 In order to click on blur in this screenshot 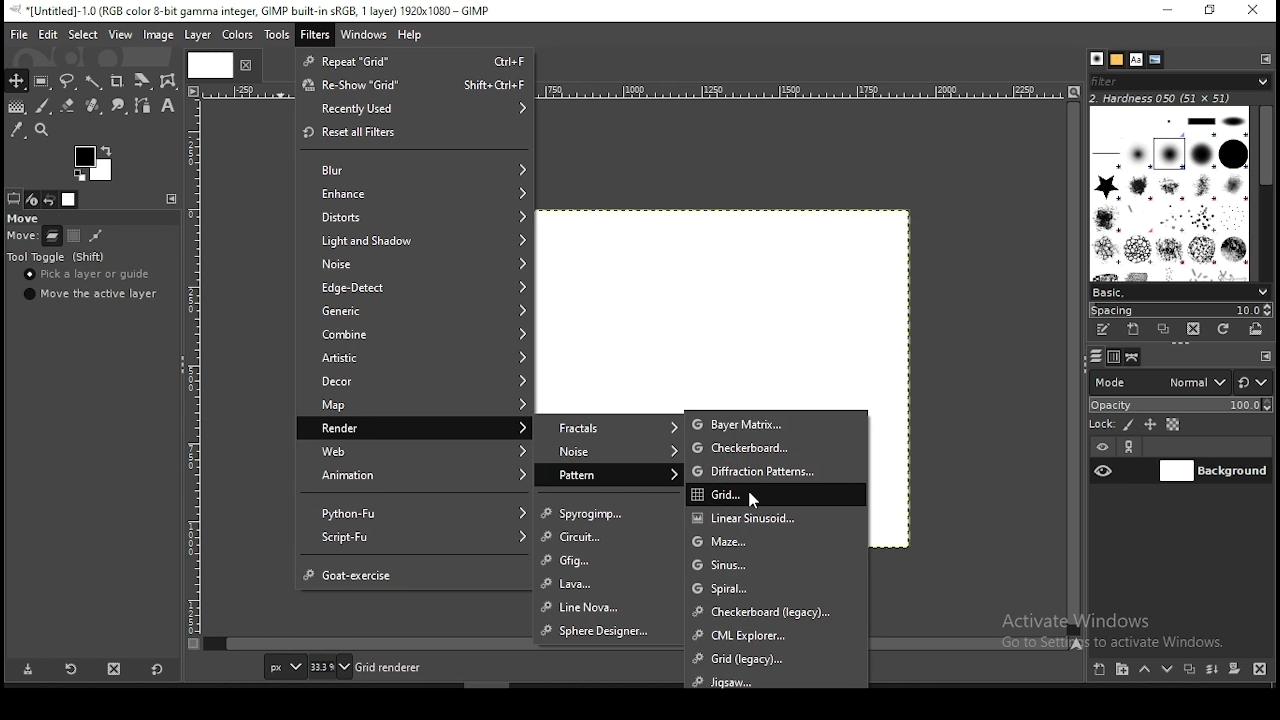, I will do `click(417, 170)`.